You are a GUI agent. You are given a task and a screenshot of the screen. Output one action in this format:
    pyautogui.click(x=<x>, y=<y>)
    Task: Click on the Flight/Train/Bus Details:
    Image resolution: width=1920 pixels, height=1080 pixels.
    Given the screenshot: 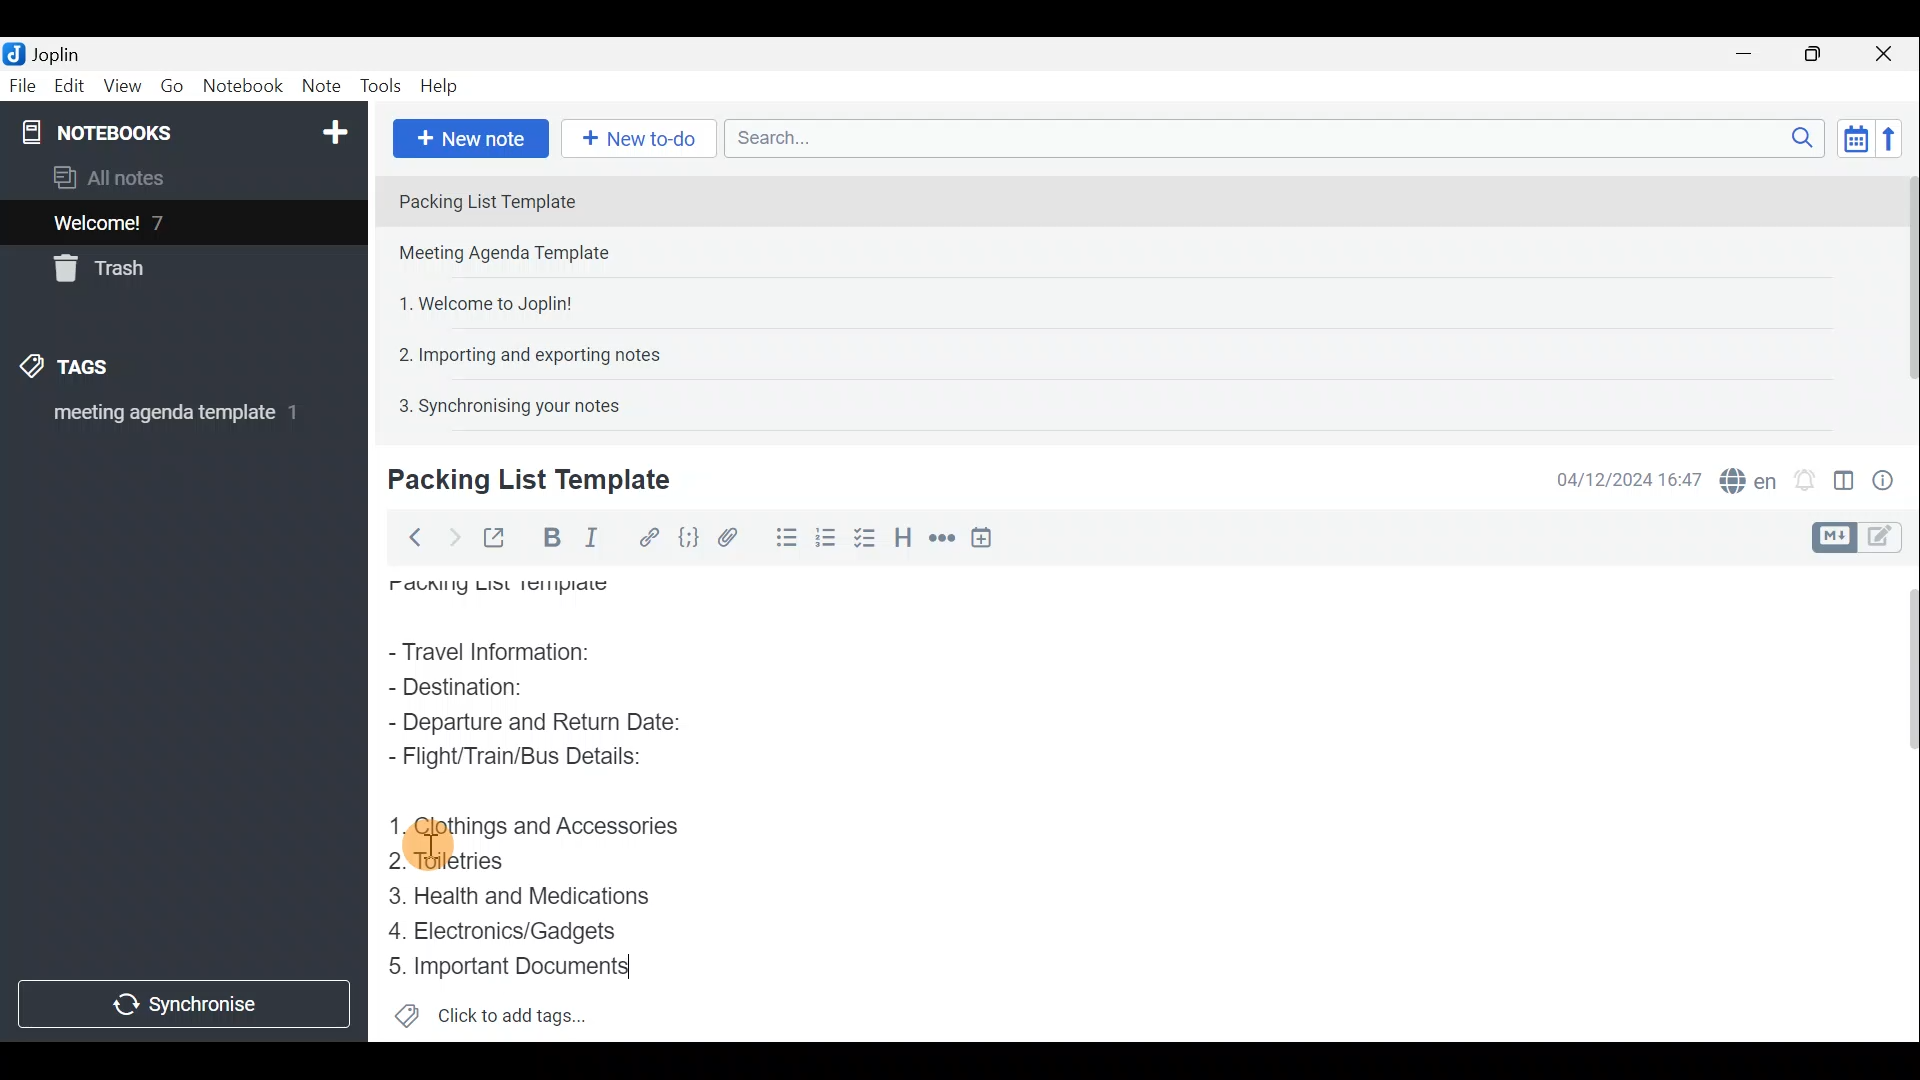 What is the action you would take?
    pyautogui.click(x=531, y=761)
    